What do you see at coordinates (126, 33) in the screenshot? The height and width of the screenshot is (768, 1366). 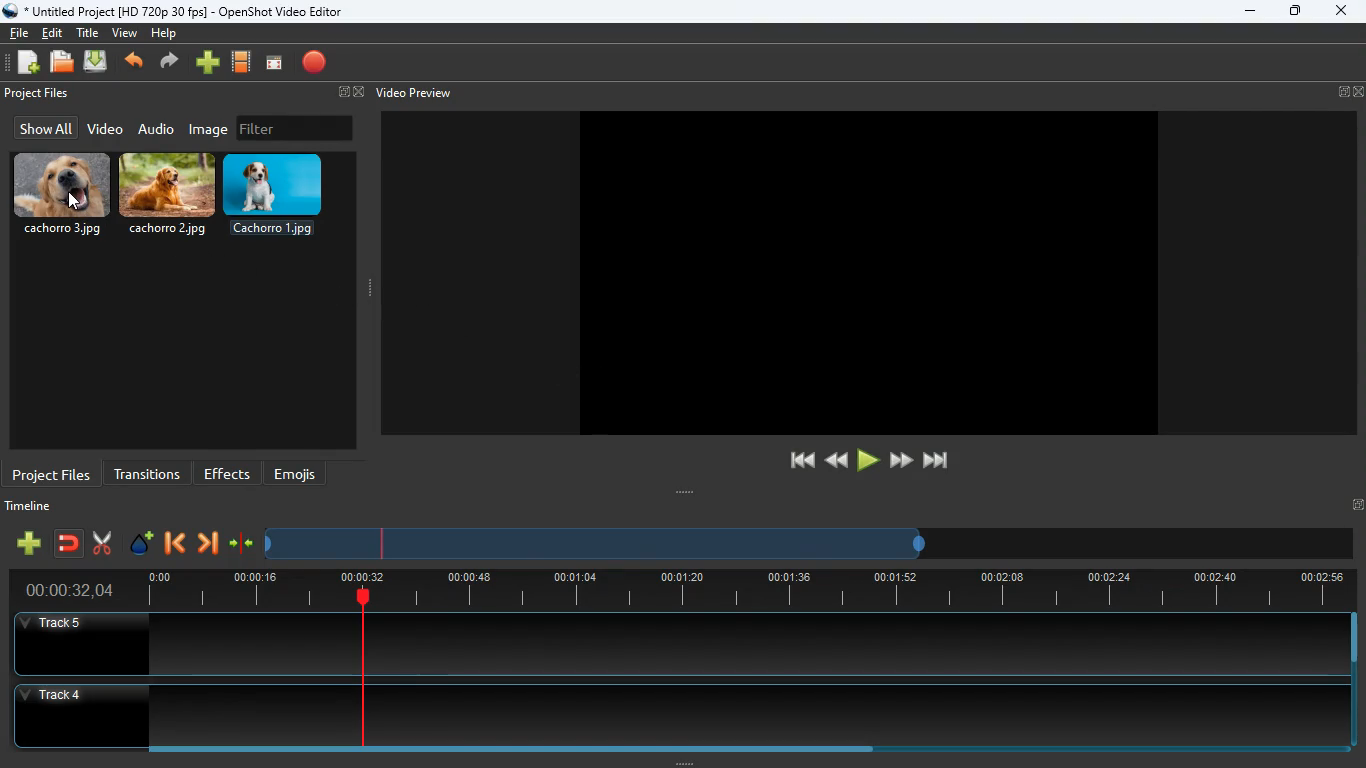 I see `view` at bounding box center [126, 33].